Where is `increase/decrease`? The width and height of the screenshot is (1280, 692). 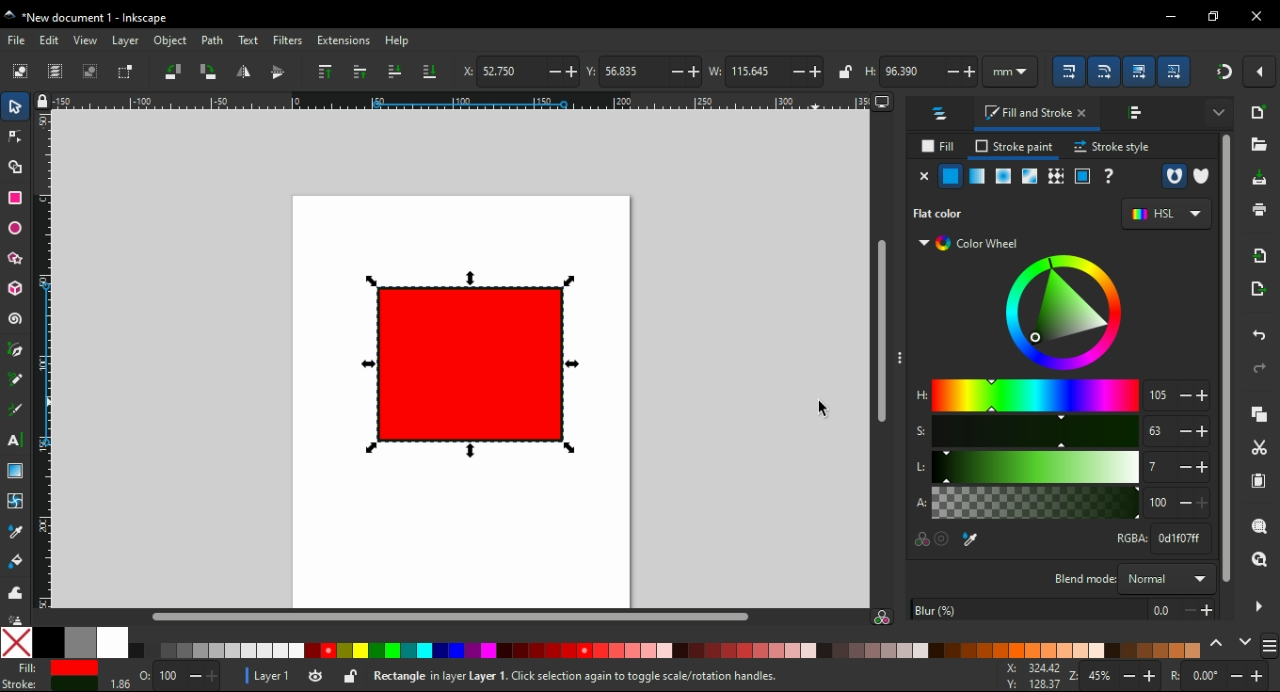 increase/decrease is located at coordinates (961, 71).